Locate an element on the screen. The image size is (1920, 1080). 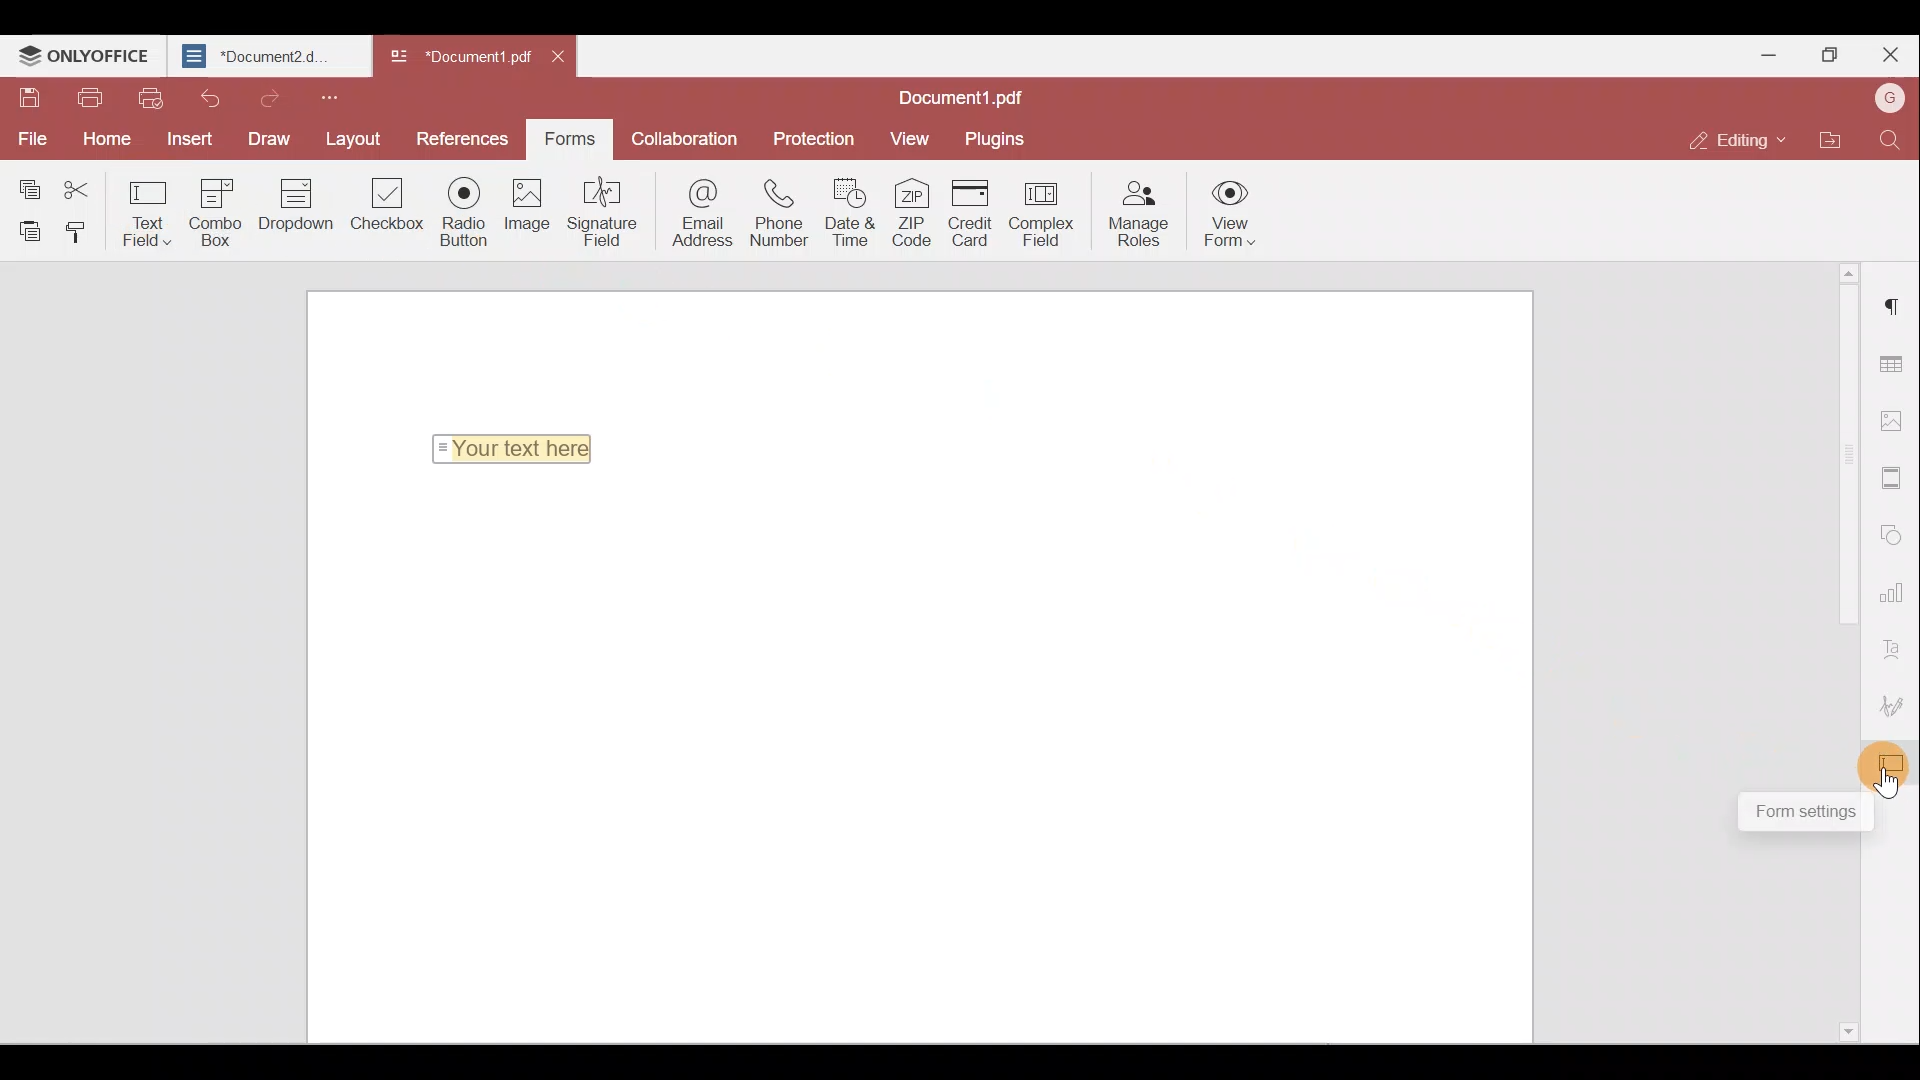
Radio button is located at coordinates (468, 213).